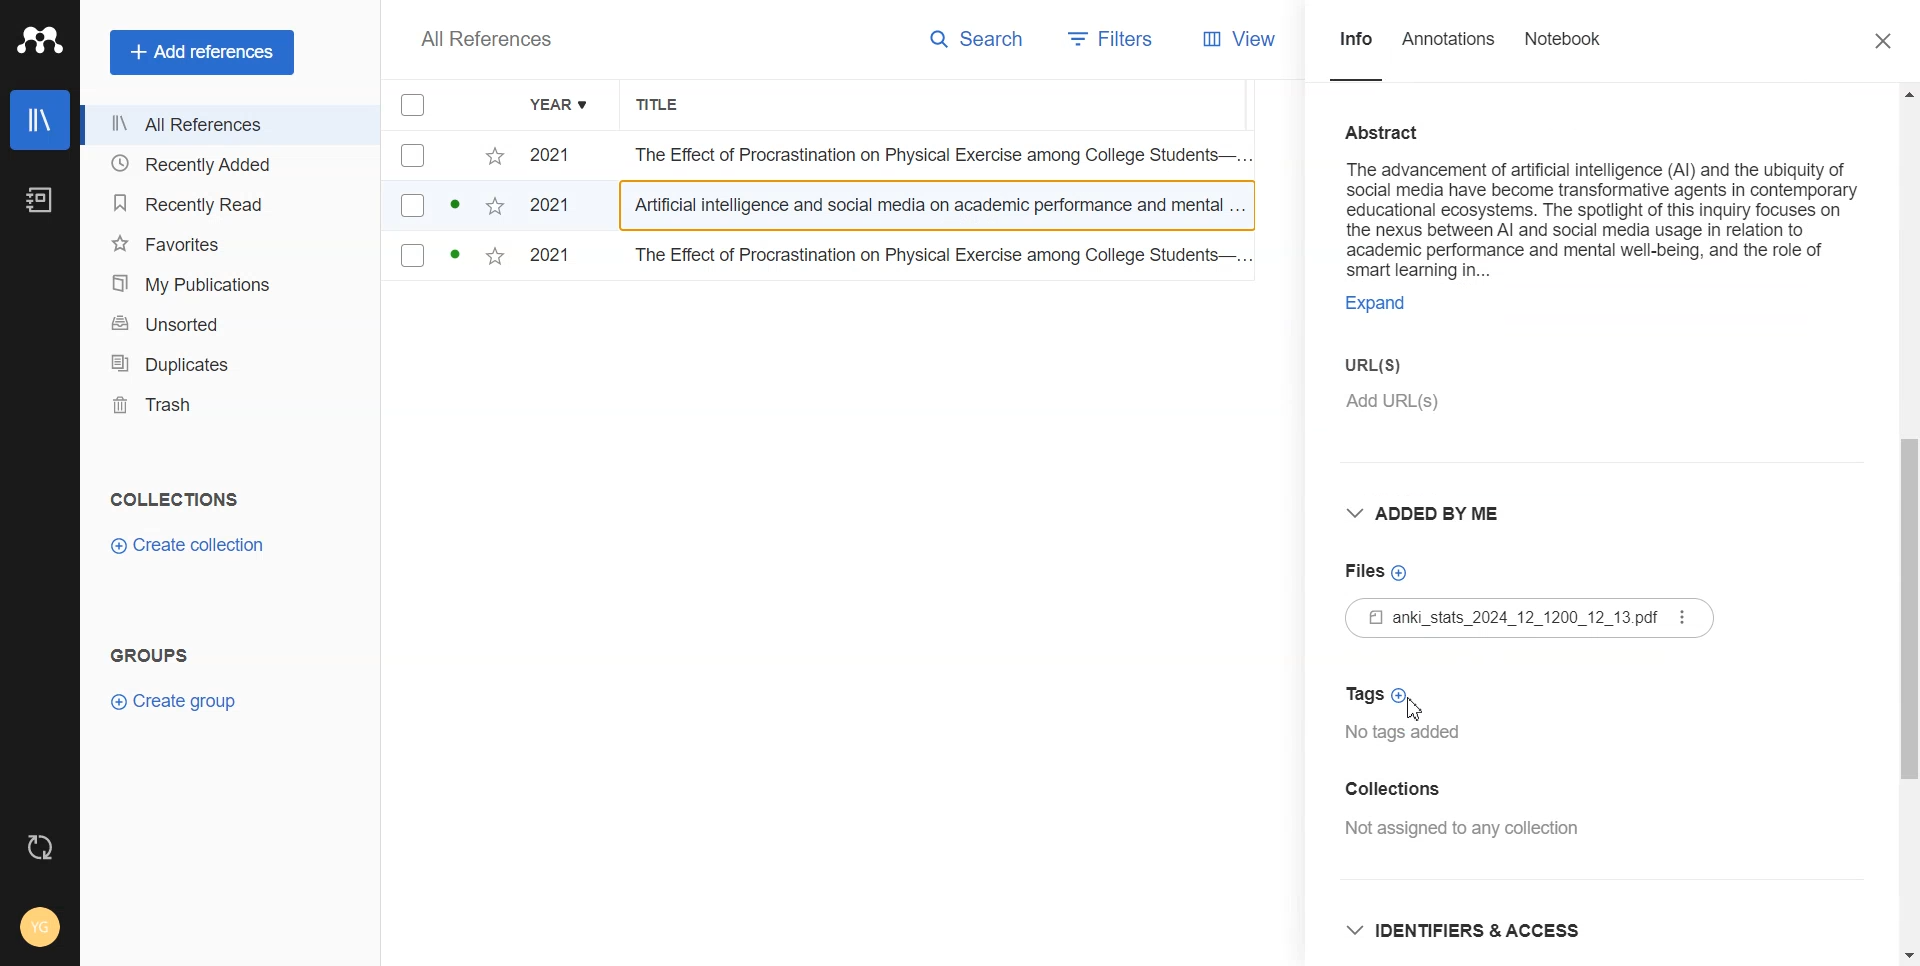 The width and height of the screenshot is (1920, 966). I want to click on Identifiers & Access, so click(1485, 932).